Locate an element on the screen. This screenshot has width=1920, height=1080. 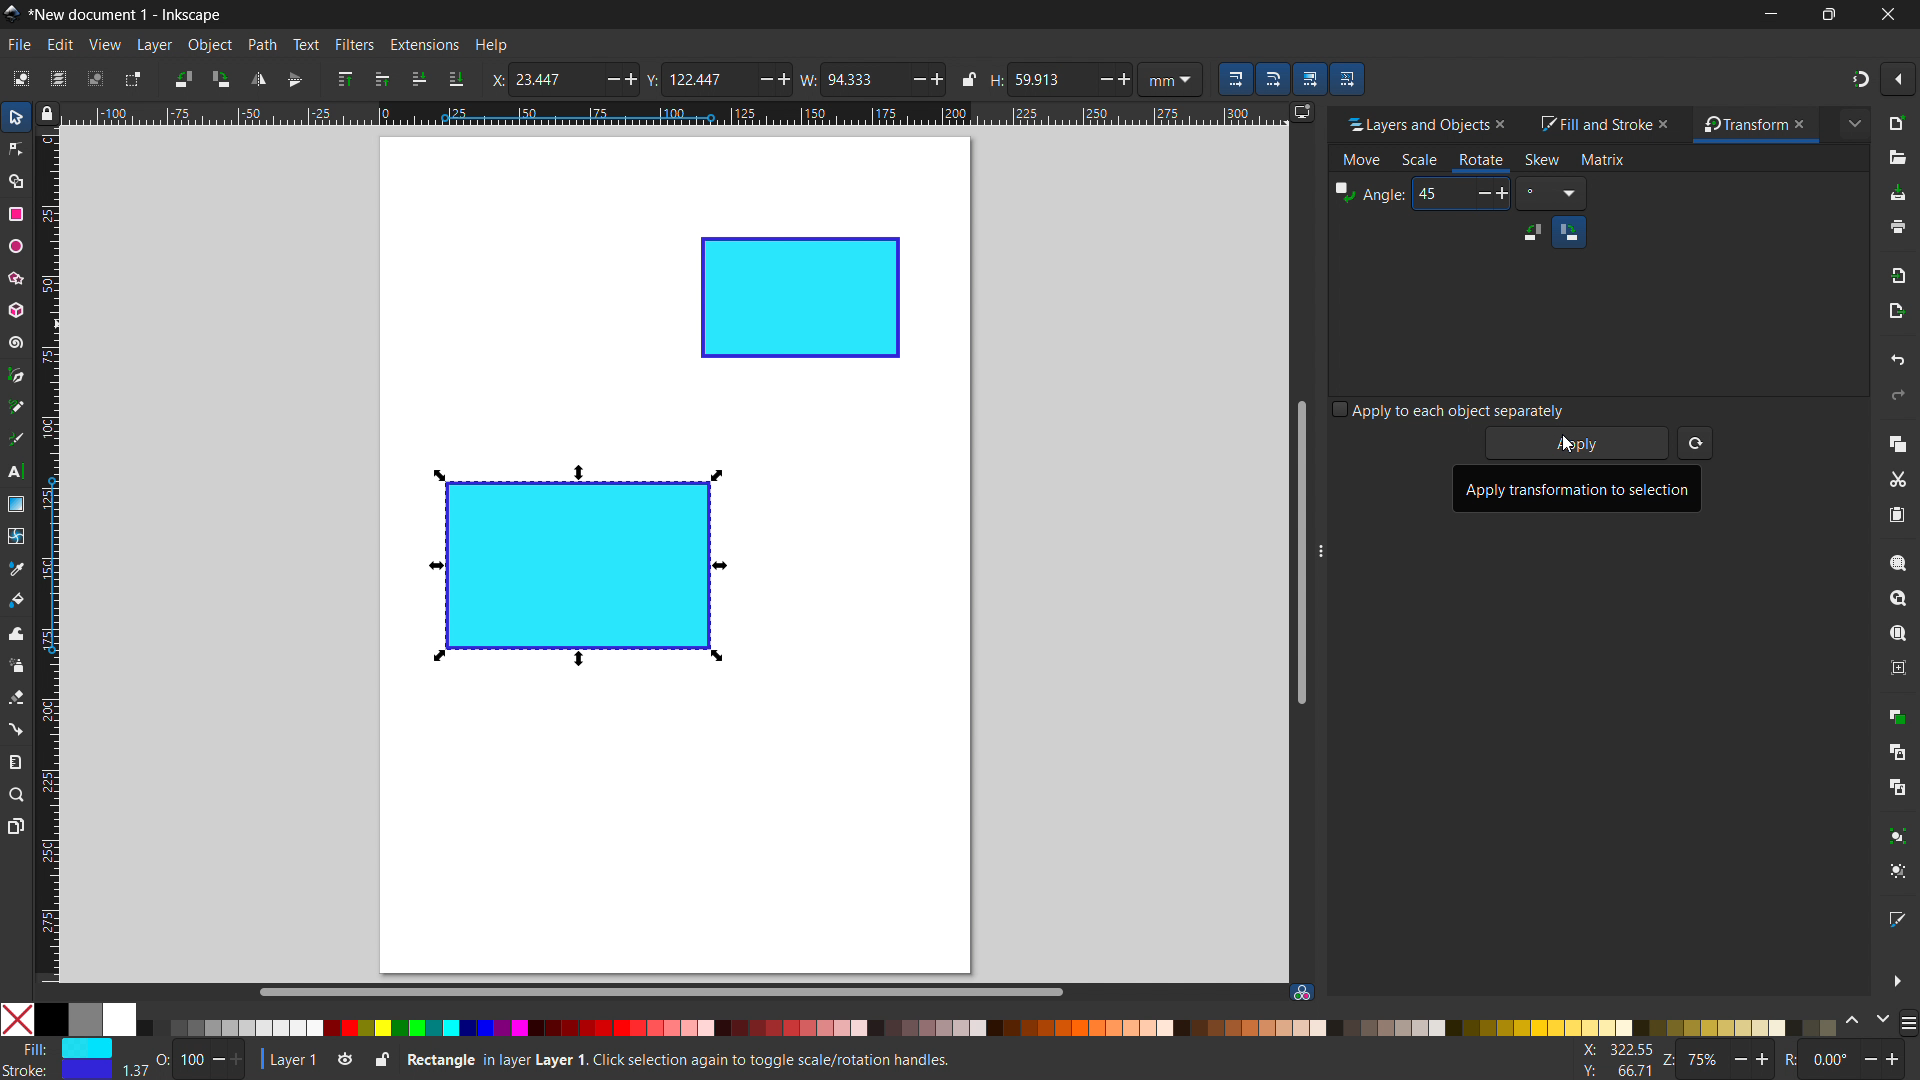
open is located at coordinates (1897, 158).